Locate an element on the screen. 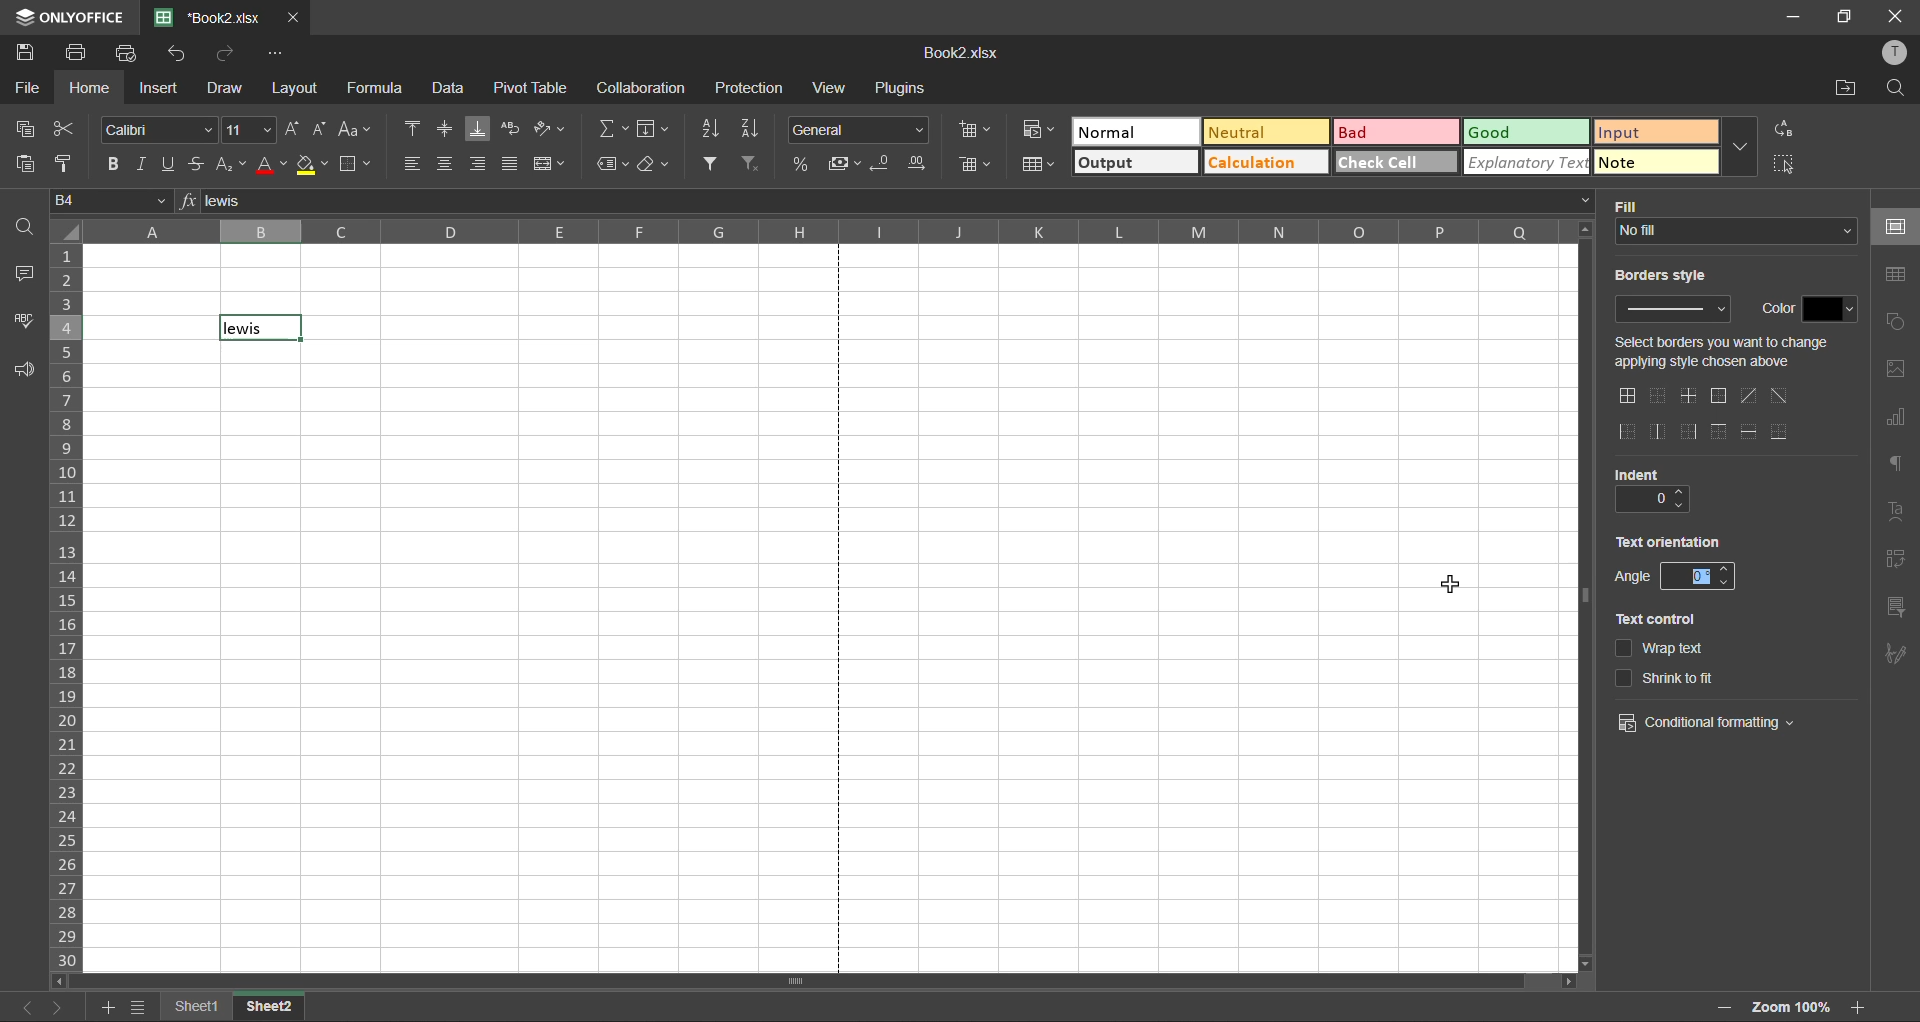 Image resolution: width=1920 pixels, height=1022 pixels. sheet list is located at coordinates (141, 1007).